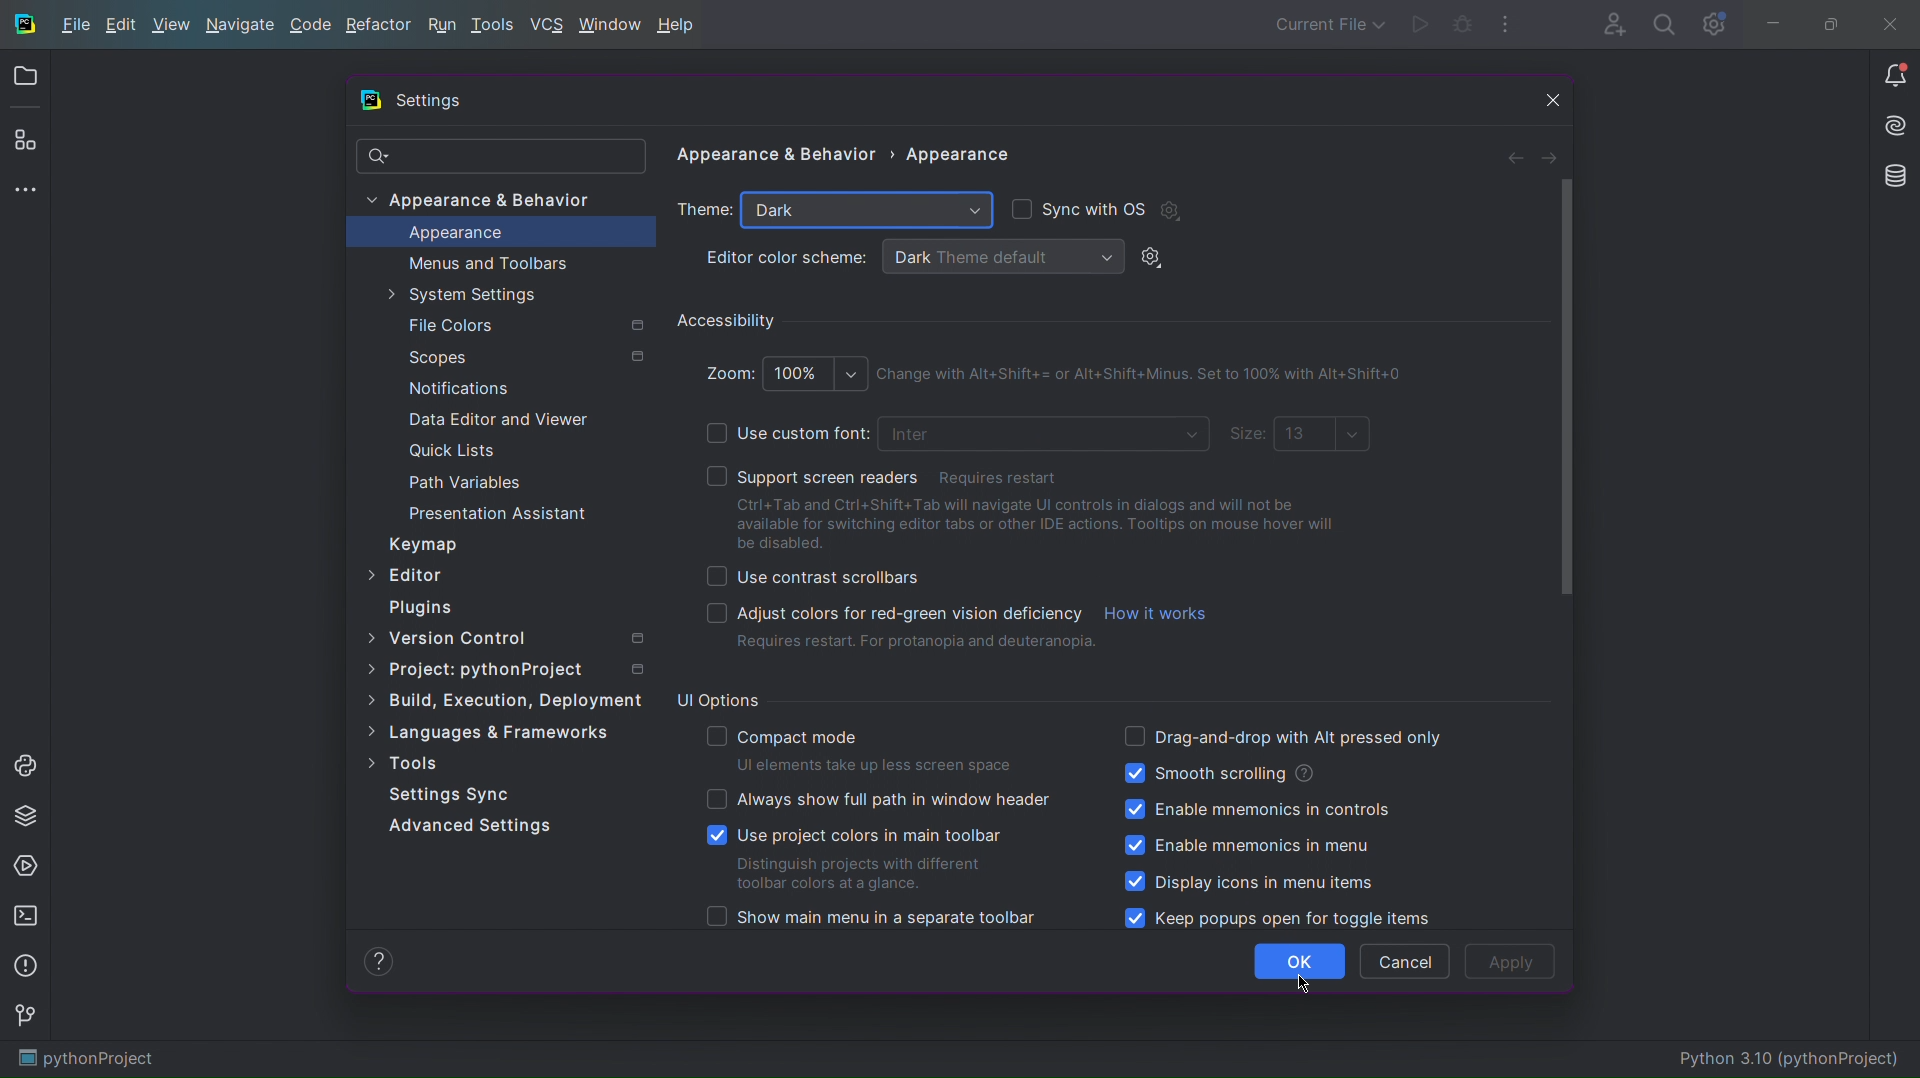  What do you see at coordinates (770, 432) in the screenshot?
I see `Use Custom font` at bounding box center [770, 432].